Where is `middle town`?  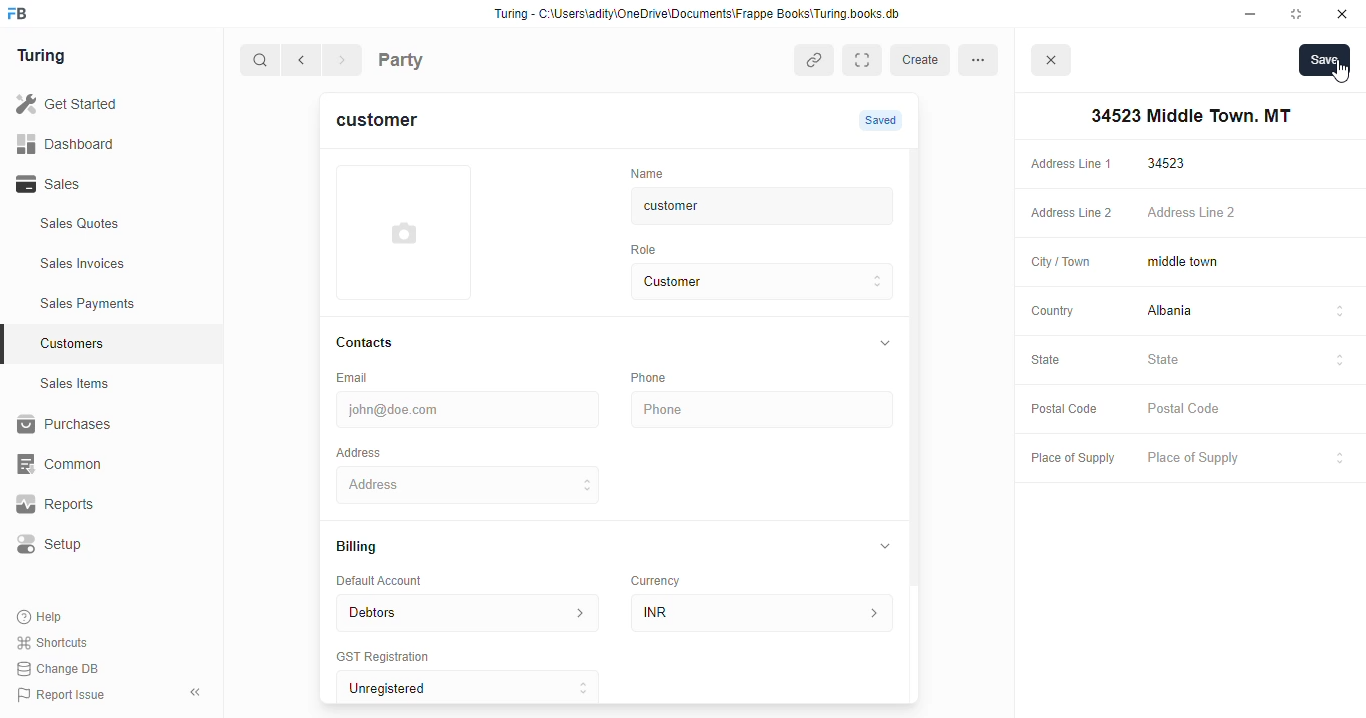 middle town is located at coordinates (1246, 263).